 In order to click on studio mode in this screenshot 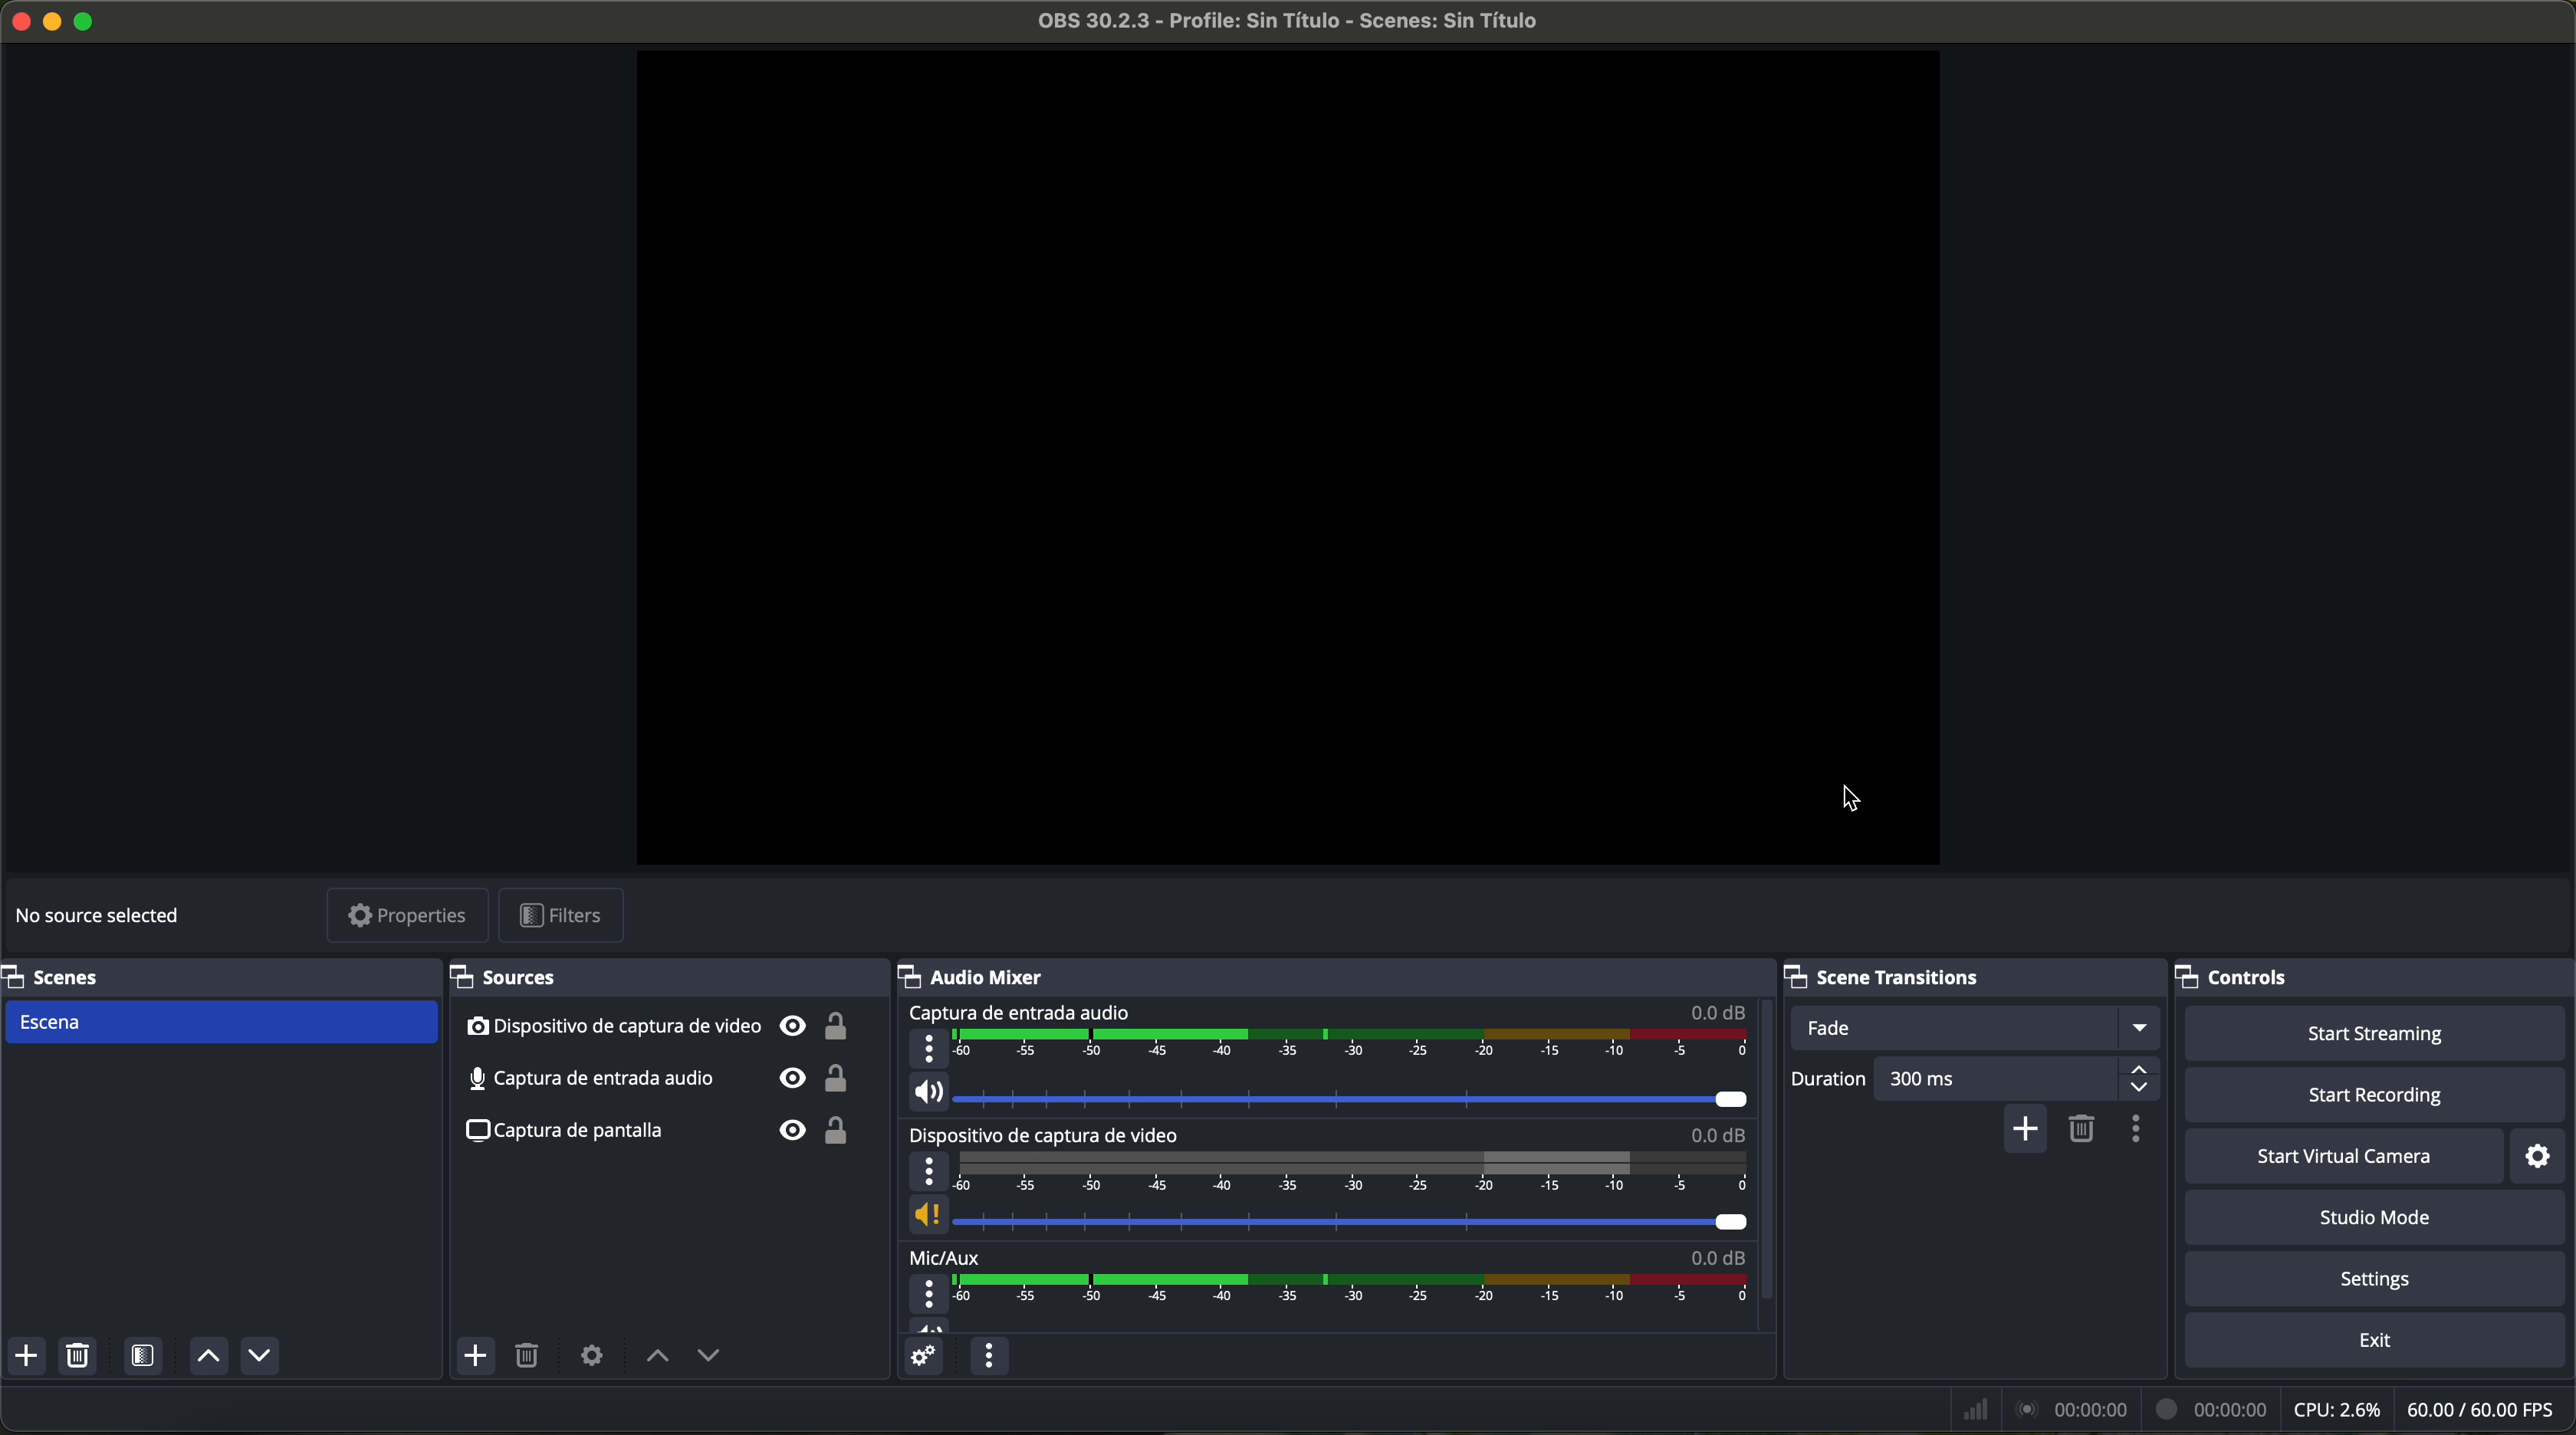, I will do `click(2383, 1220)`.